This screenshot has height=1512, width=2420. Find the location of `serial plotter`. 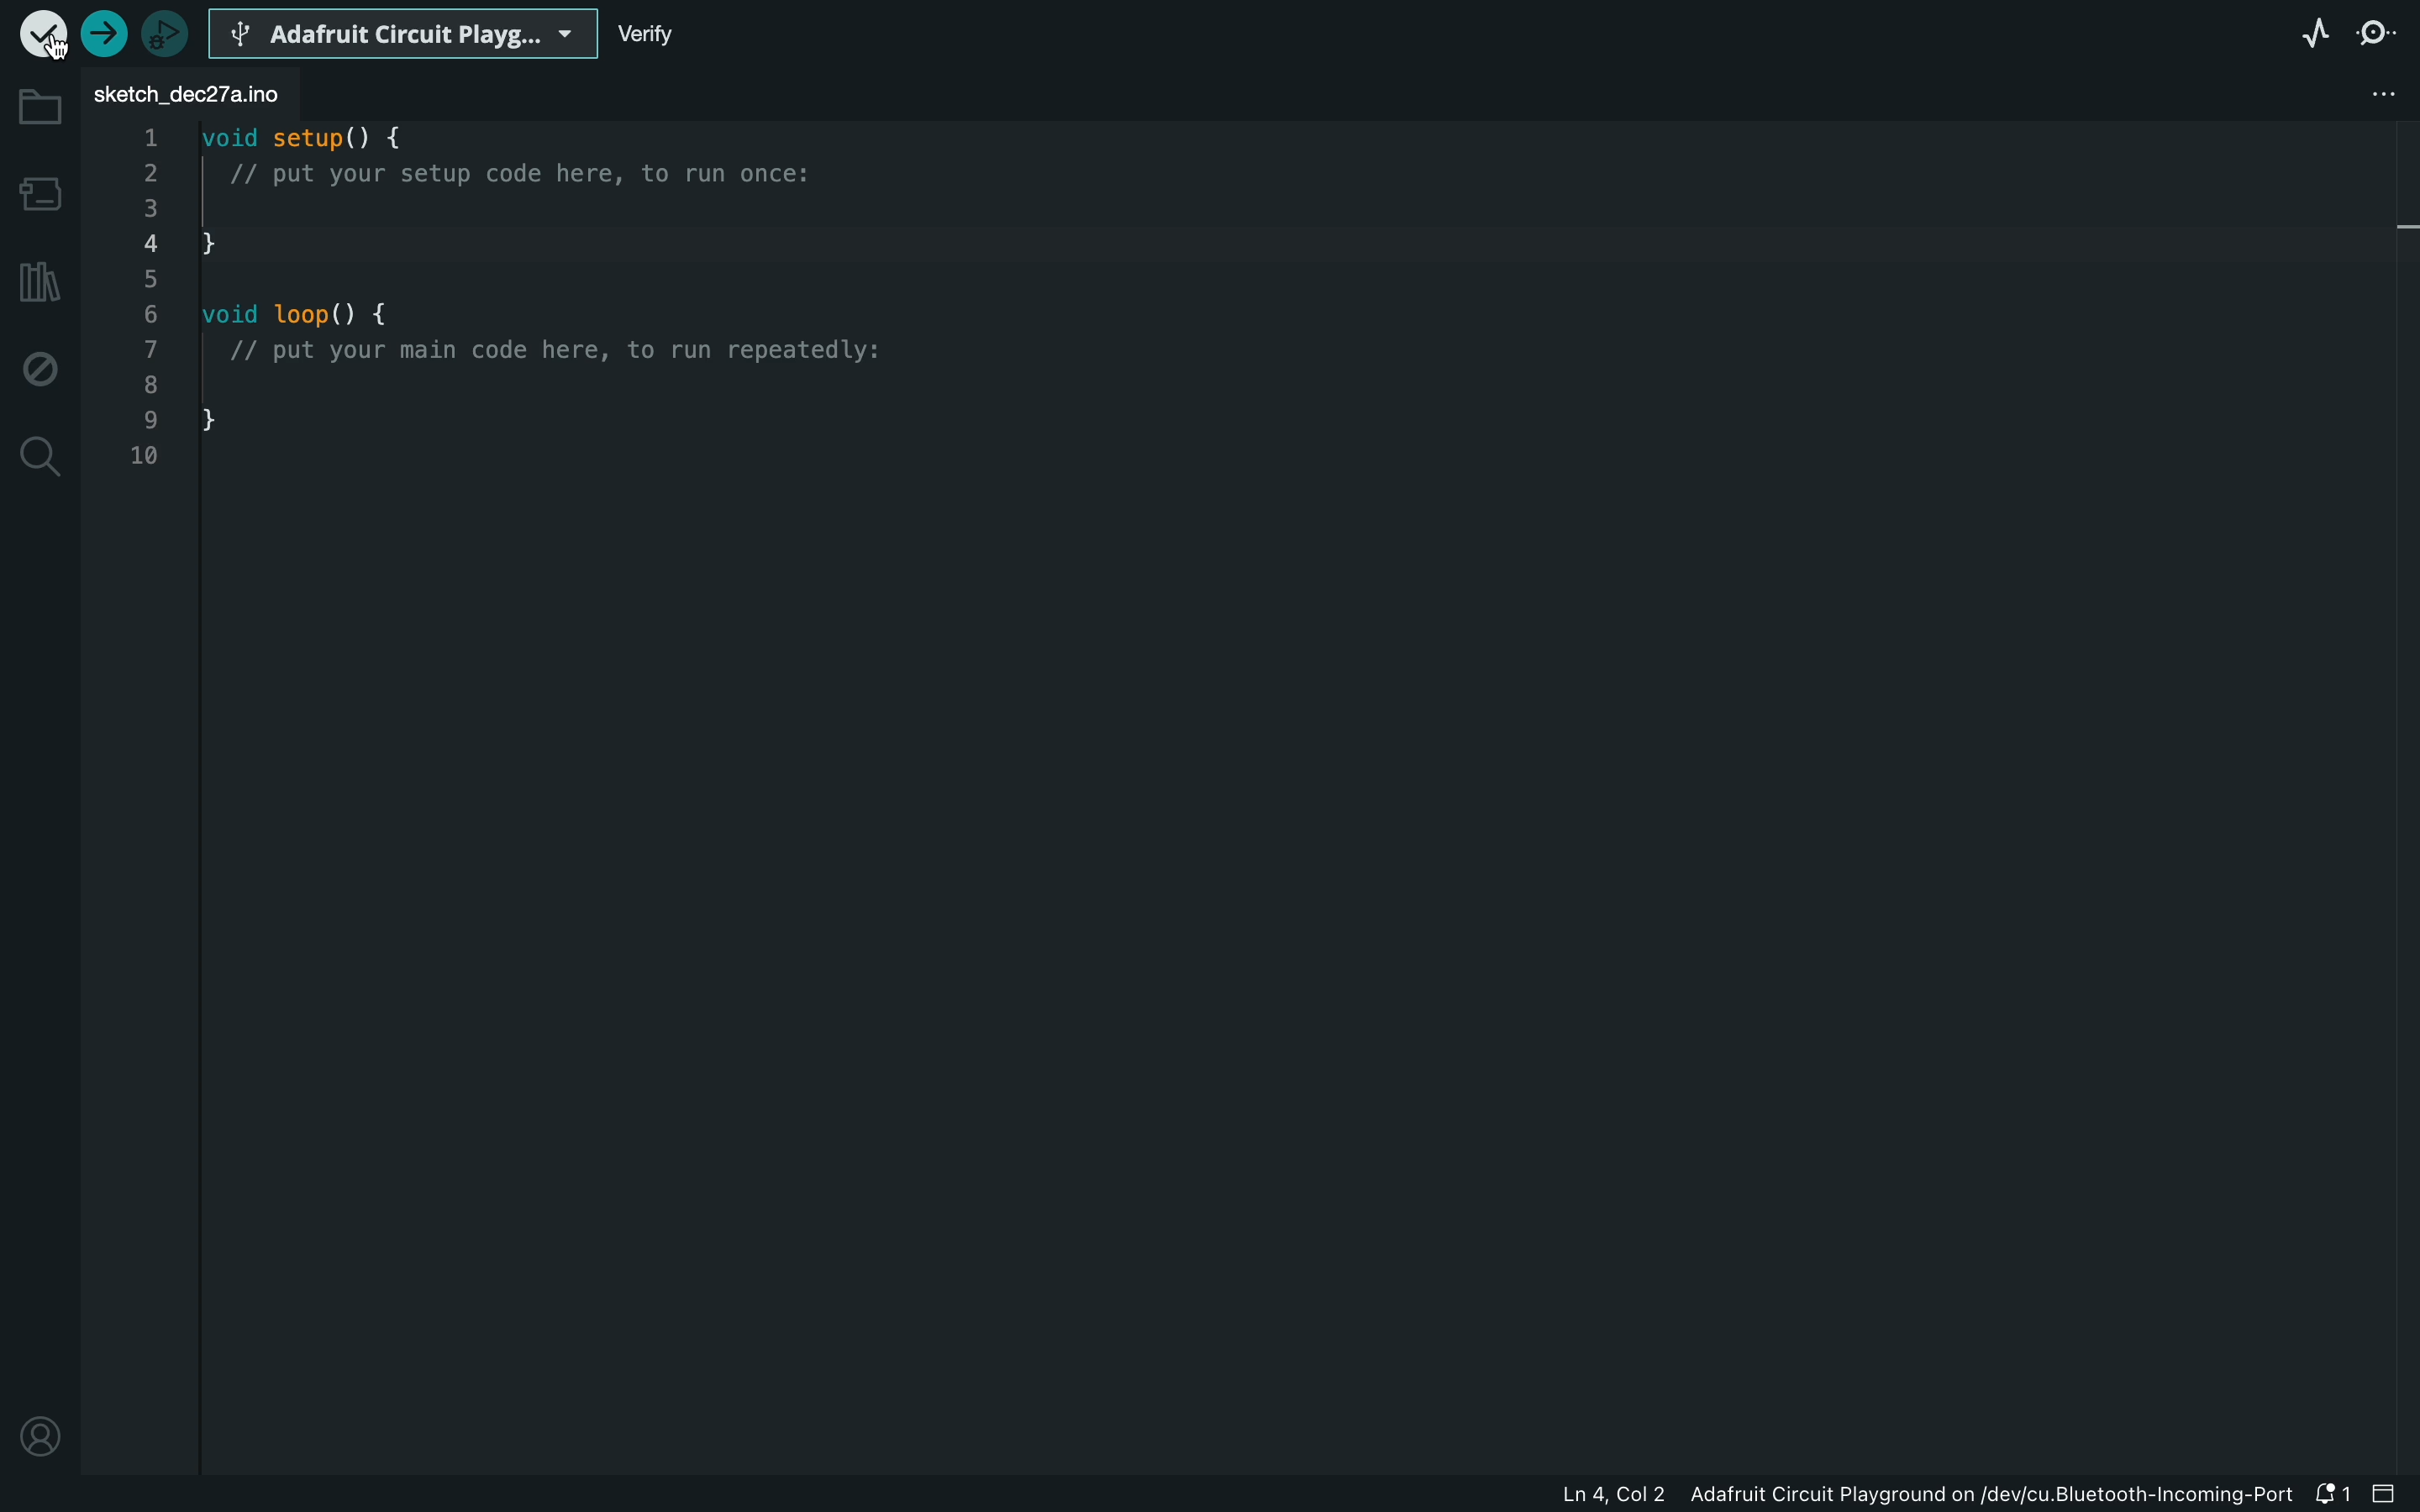

serial plotter is located at coordinates (2307, 33).